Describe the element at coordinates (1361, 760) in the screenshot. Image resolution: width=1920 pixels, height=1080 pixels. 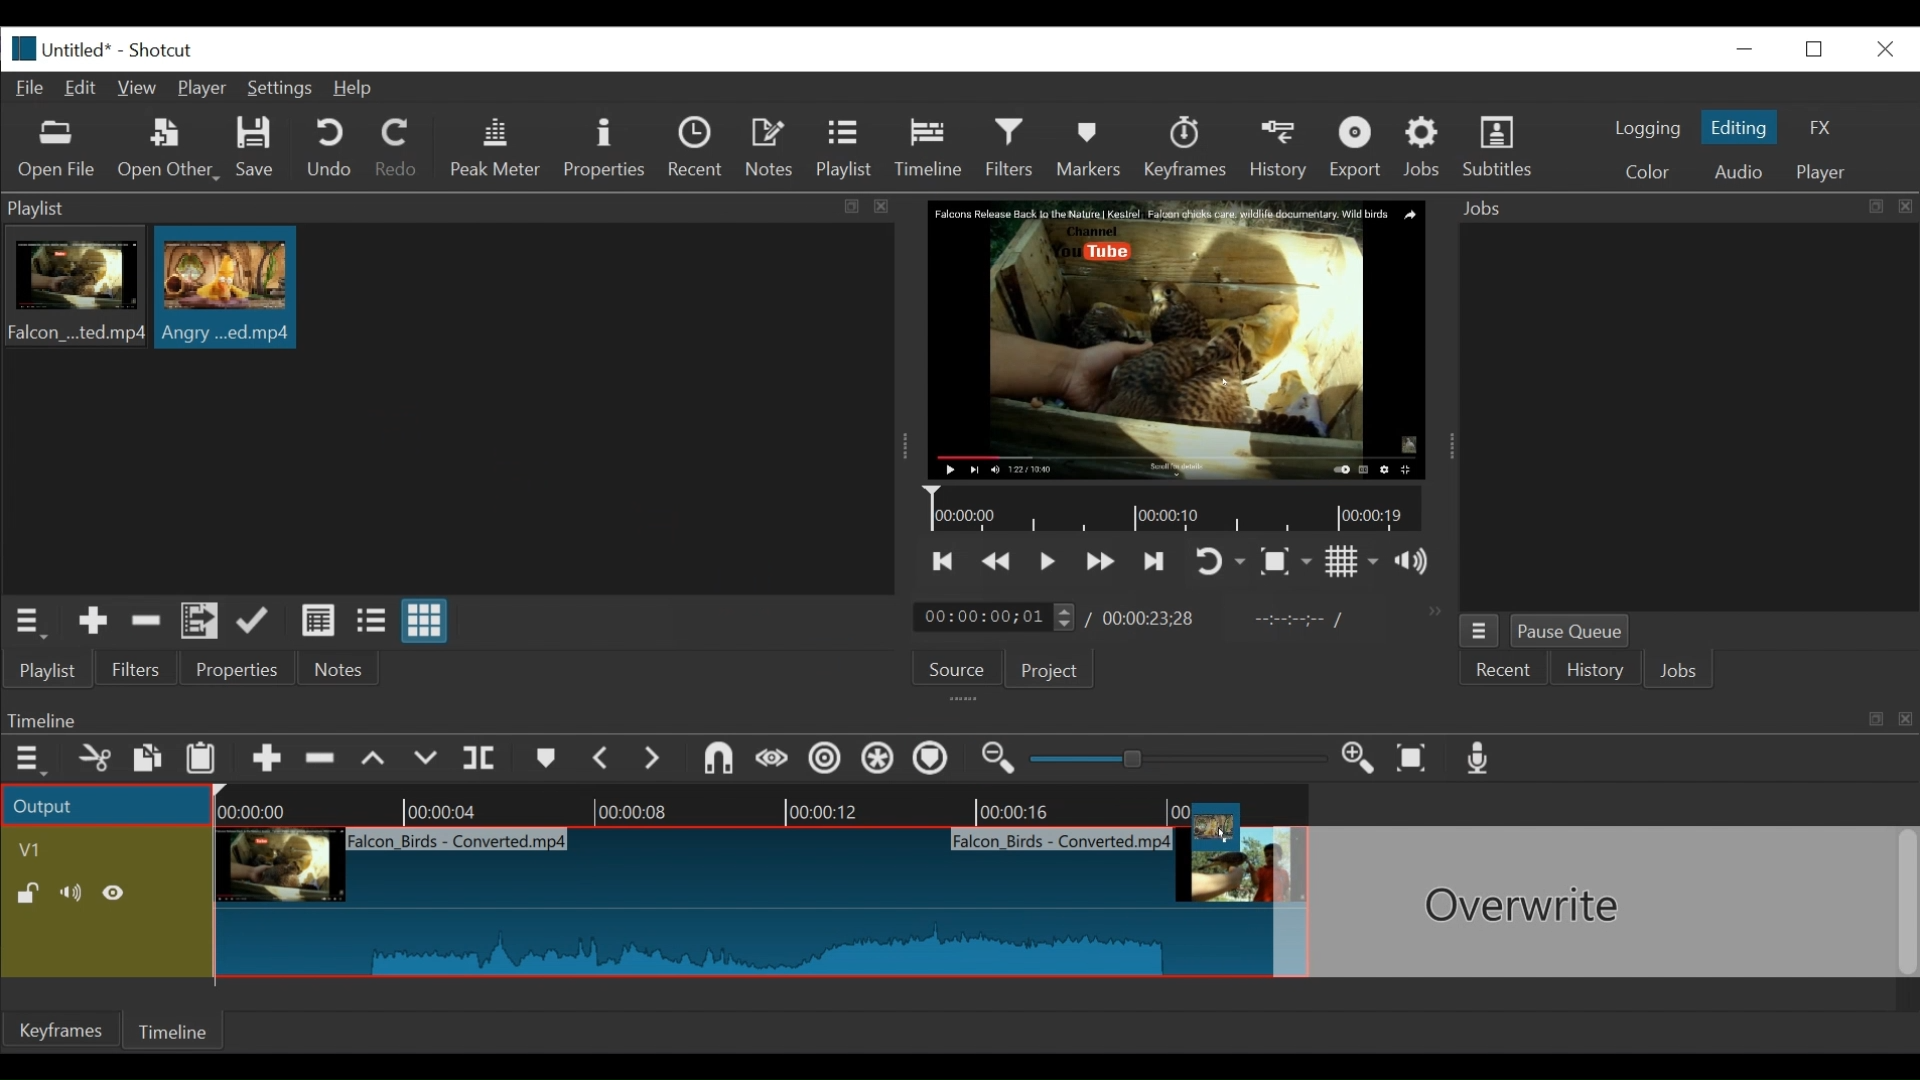
I see `Zoom in` at that location.